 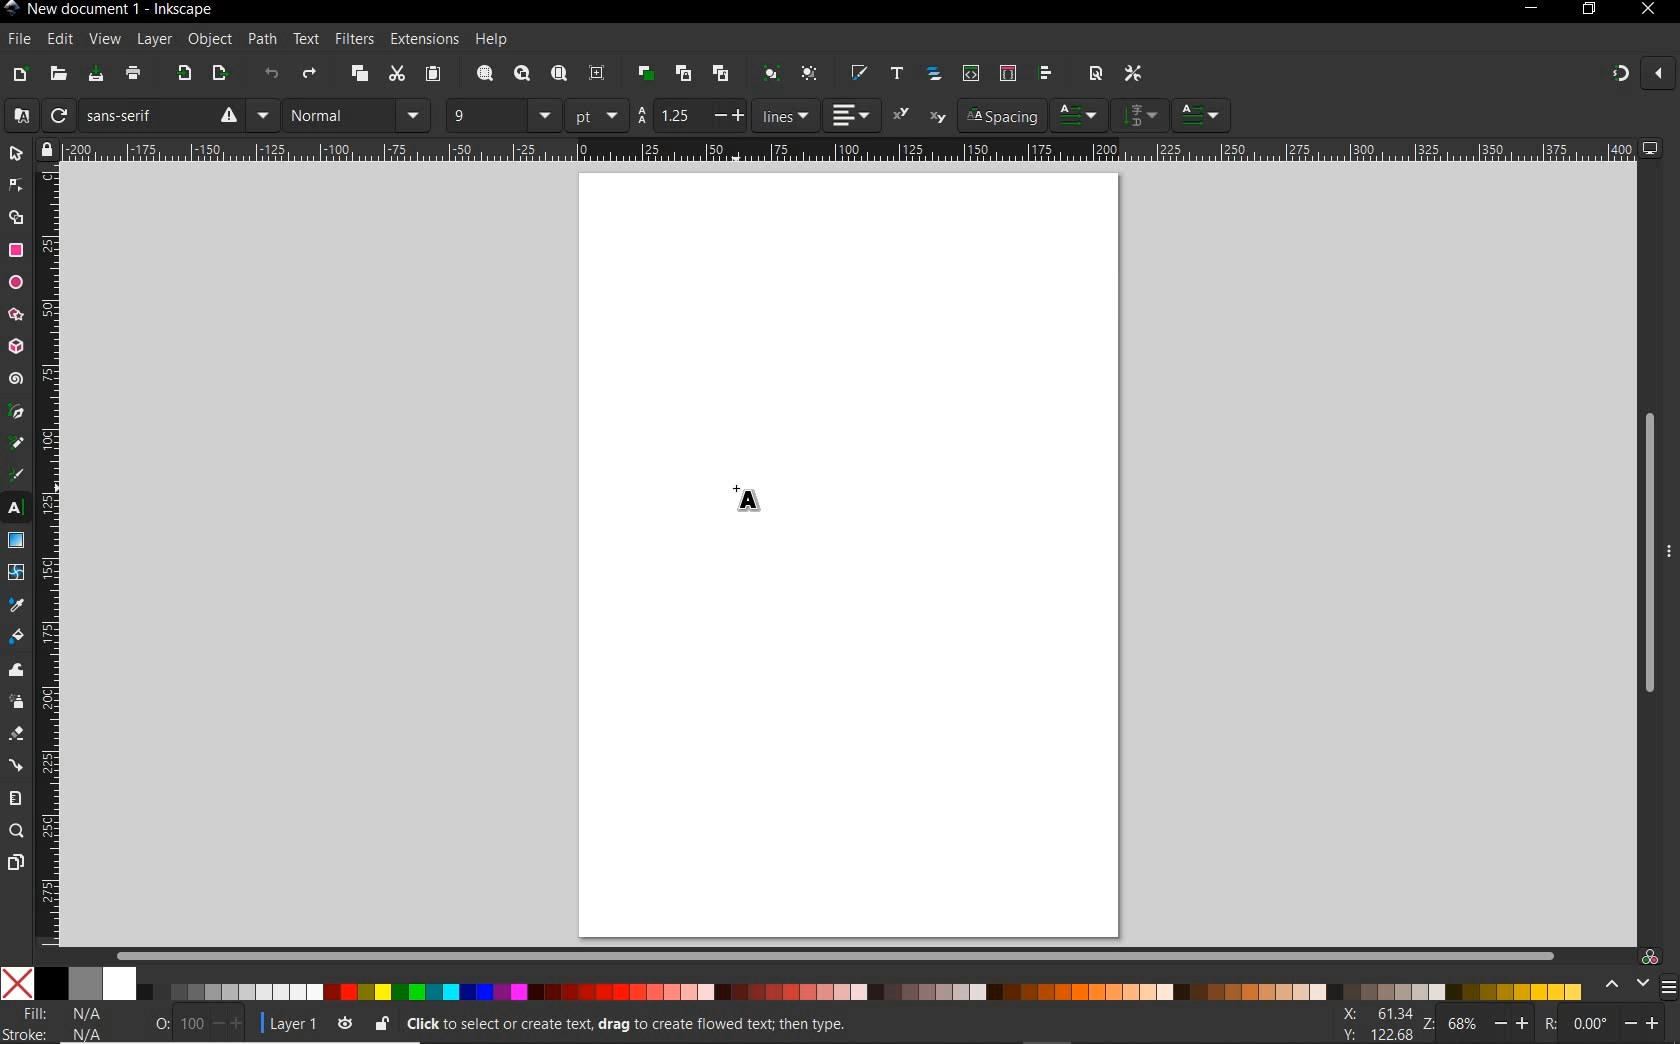 I want to click on increase/decrease, so click(x=1514, y=1022).